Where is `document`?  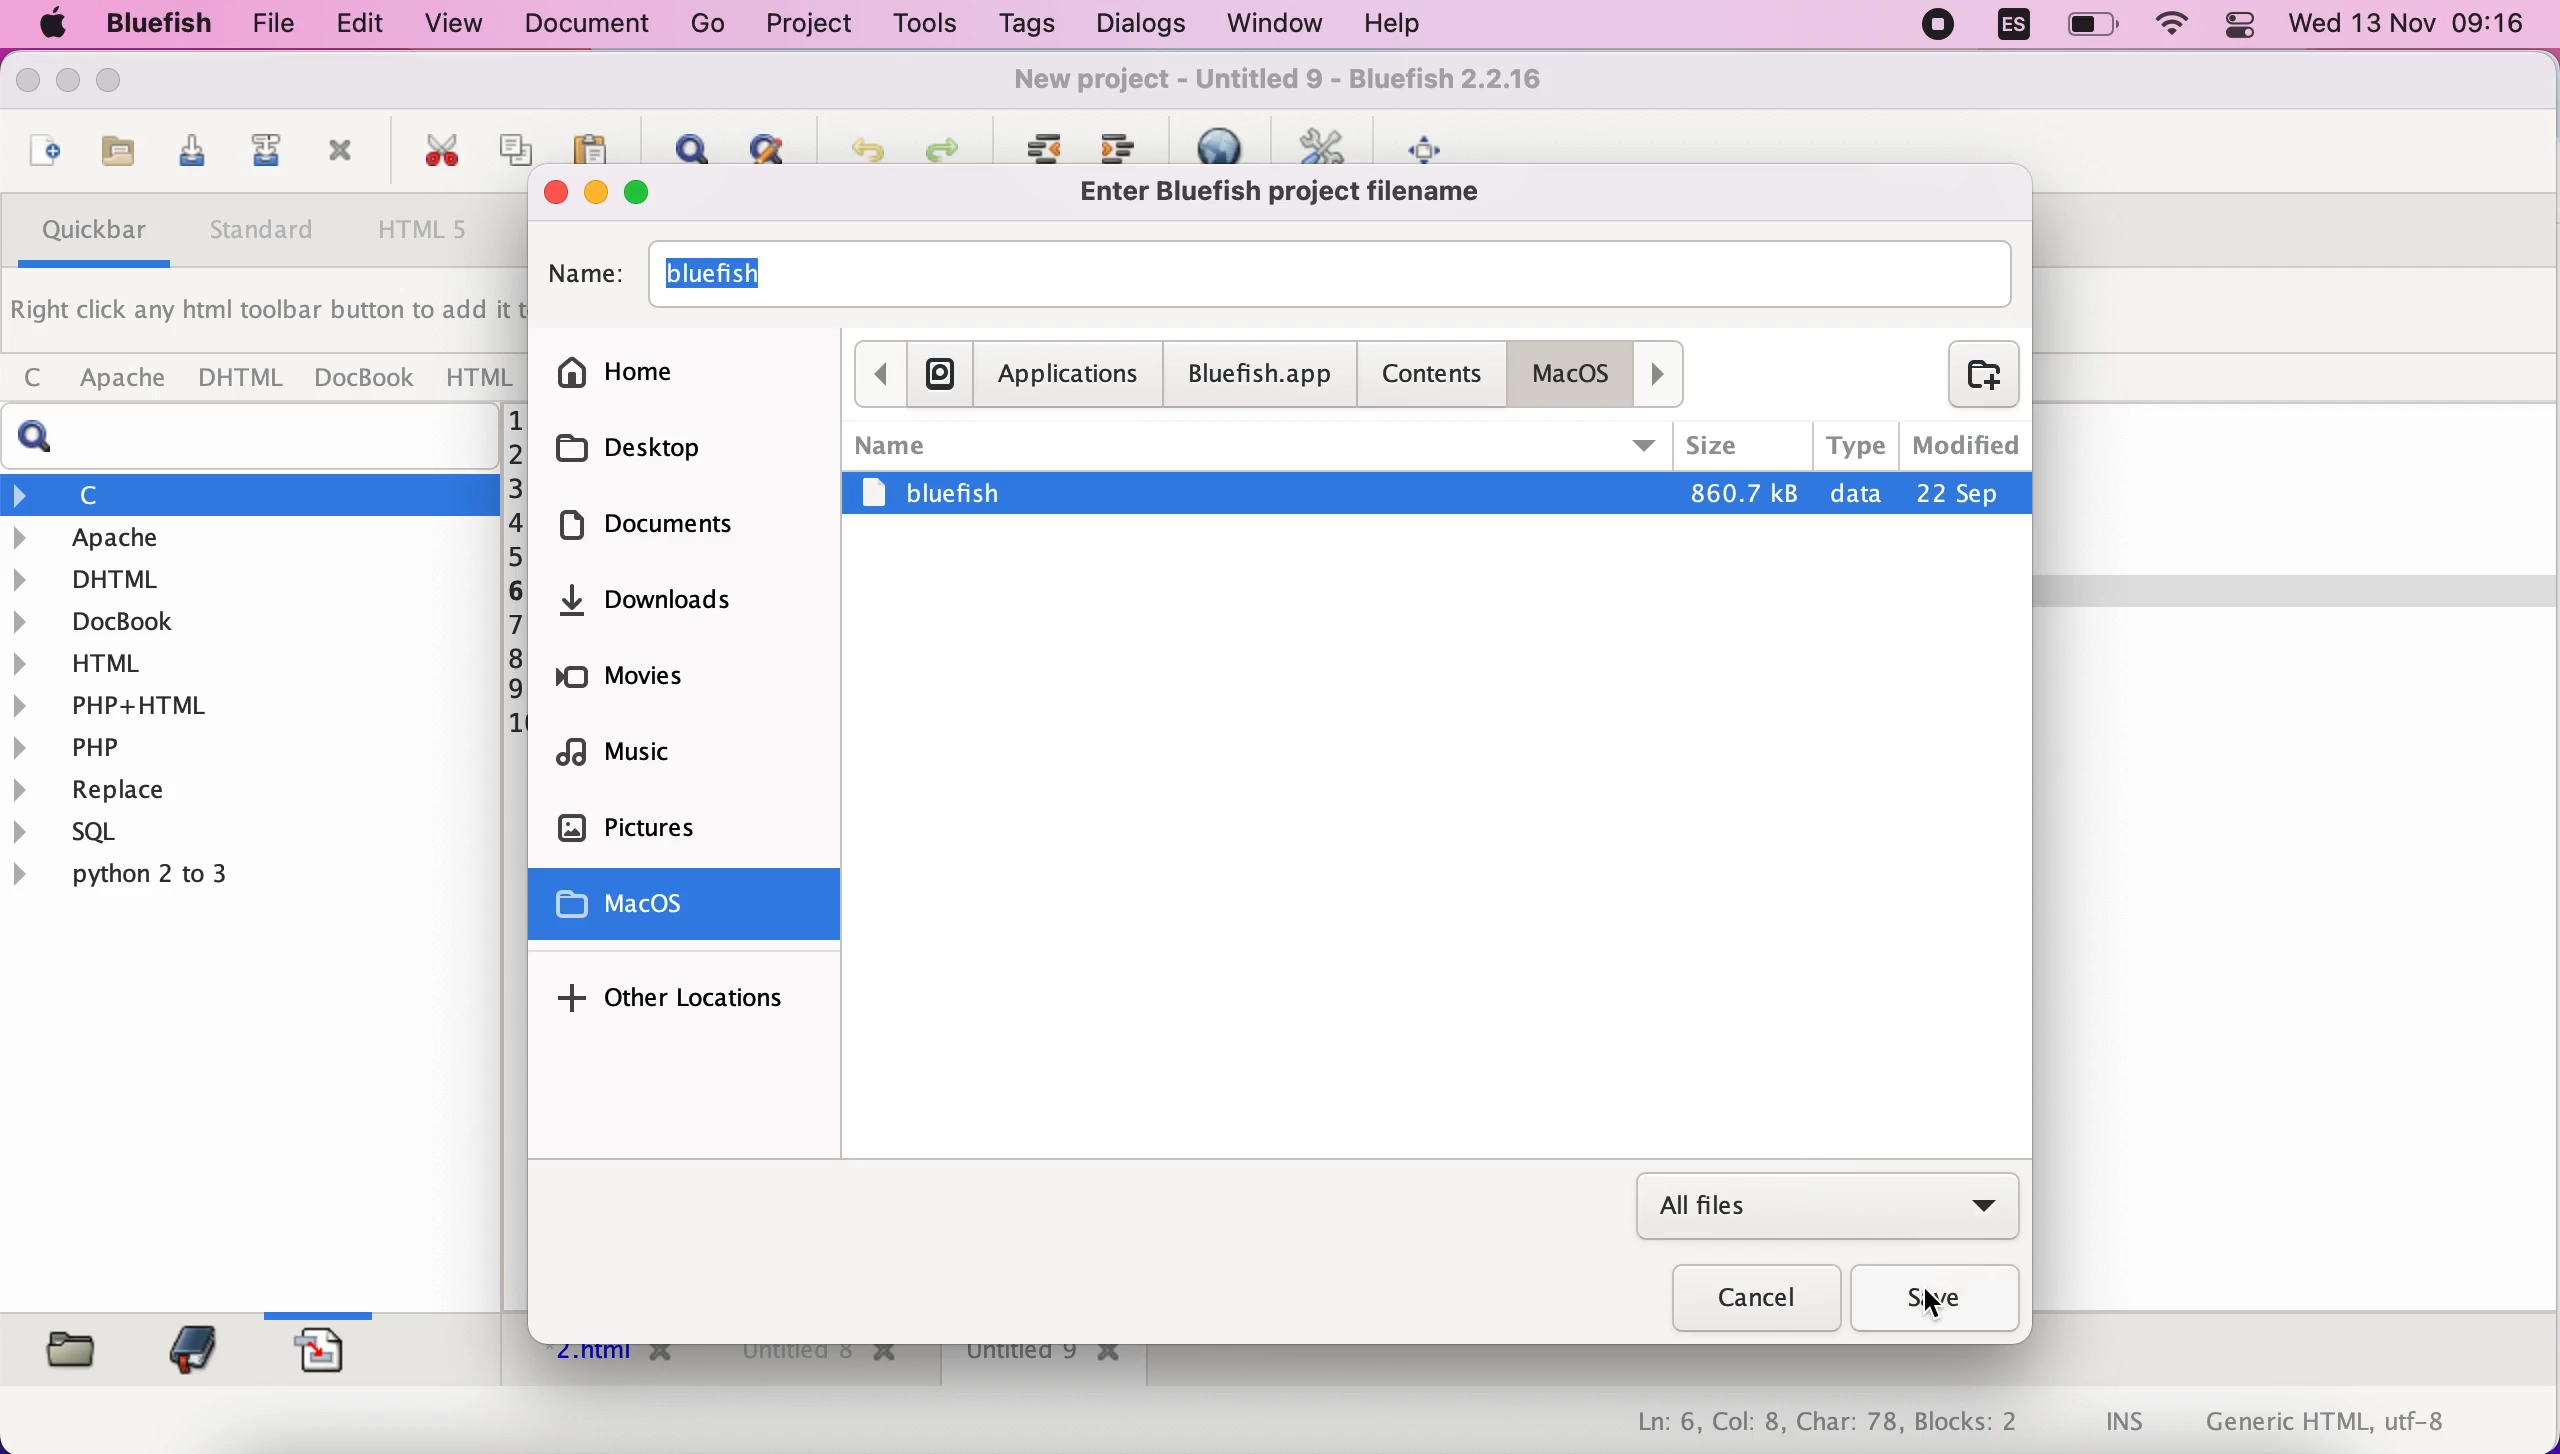
document is located at coordinates (594, 24).